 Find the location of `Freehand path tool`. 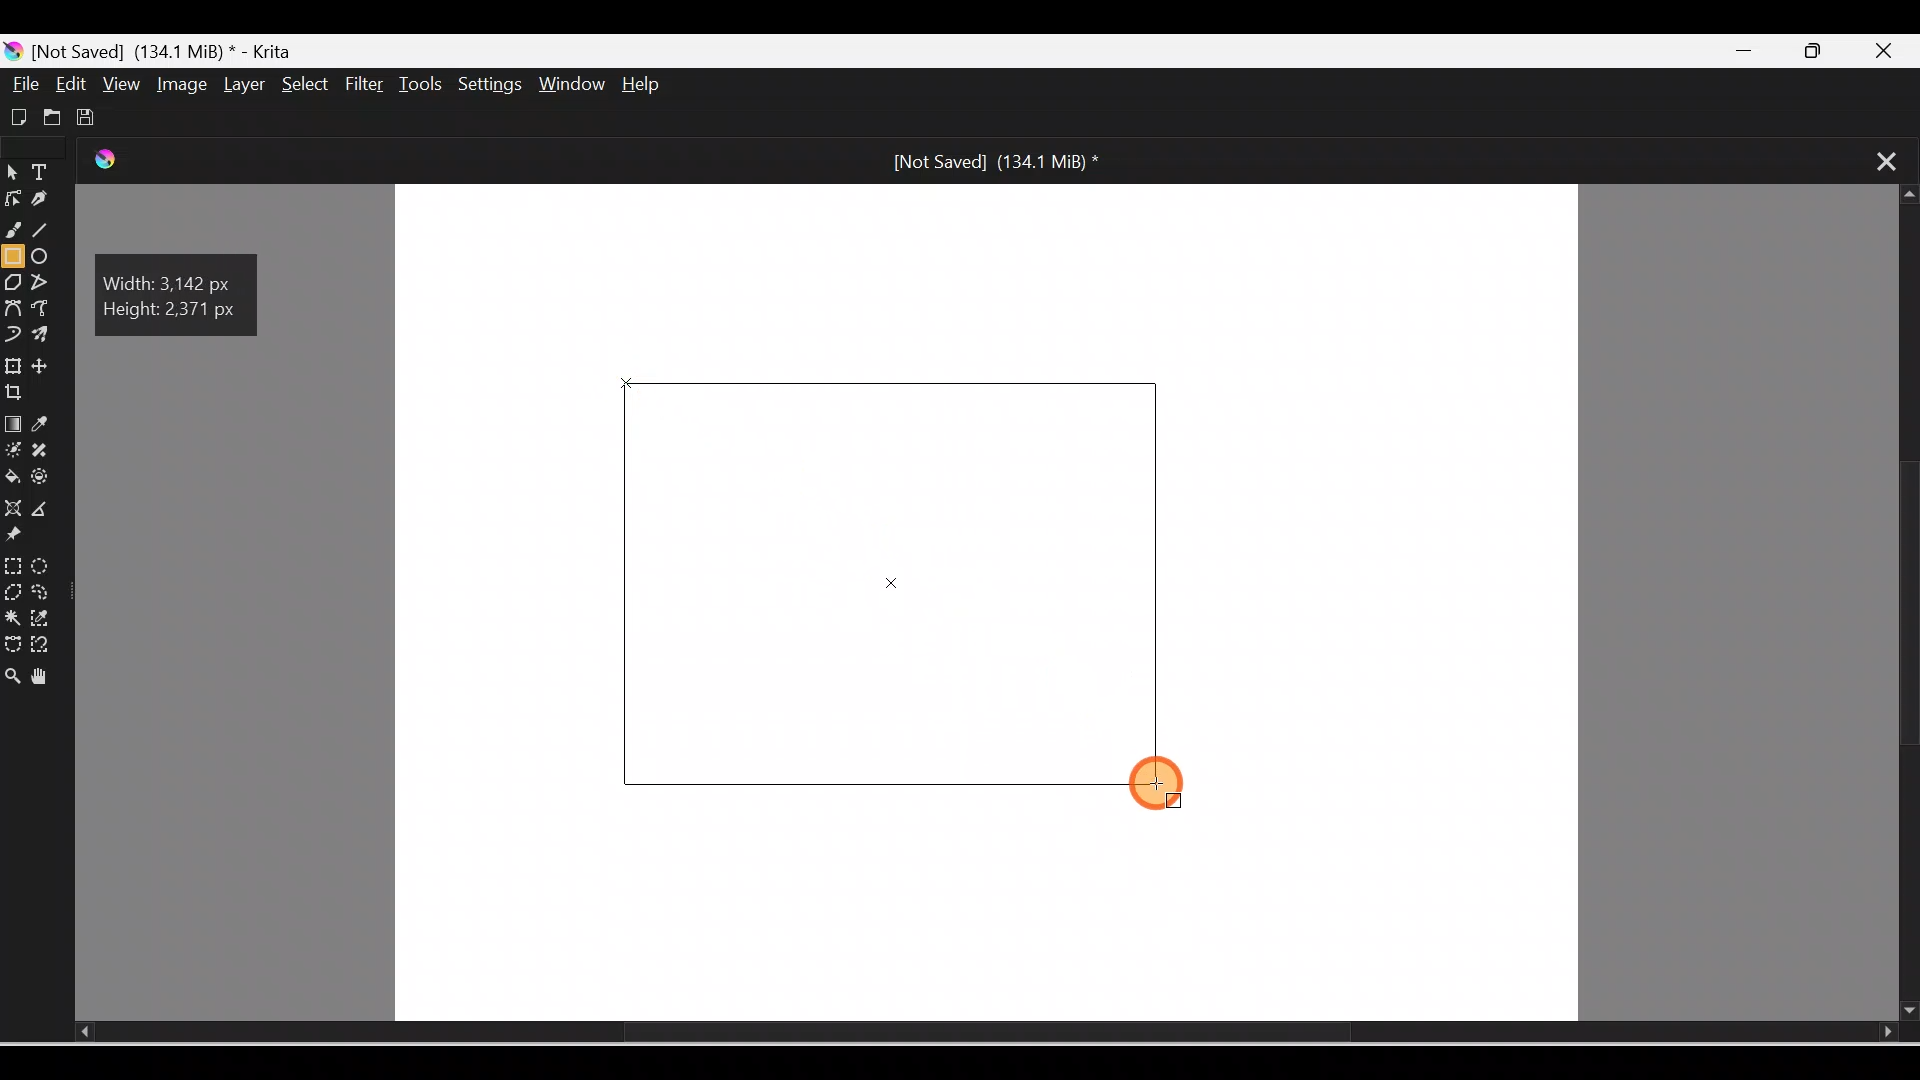

Freehand path tool is located at coordinates (46, 310).